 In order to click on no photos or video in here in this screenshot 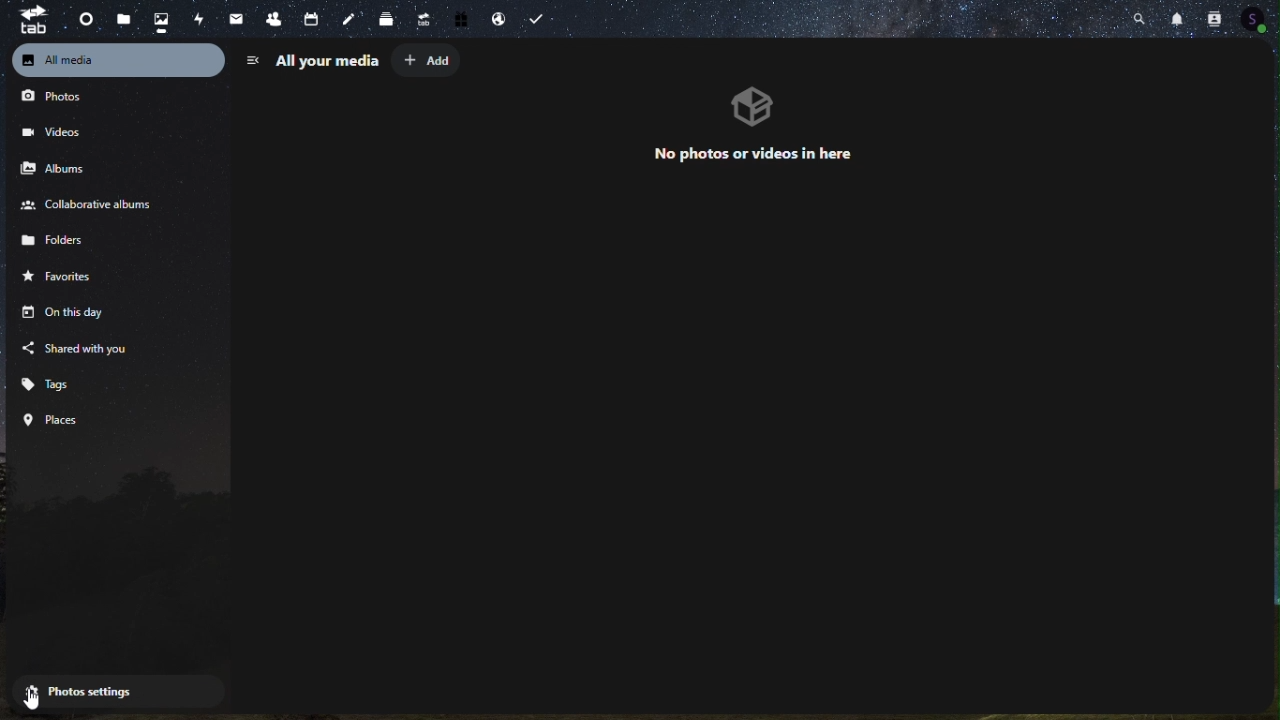, I will do `click(757, 124)`.